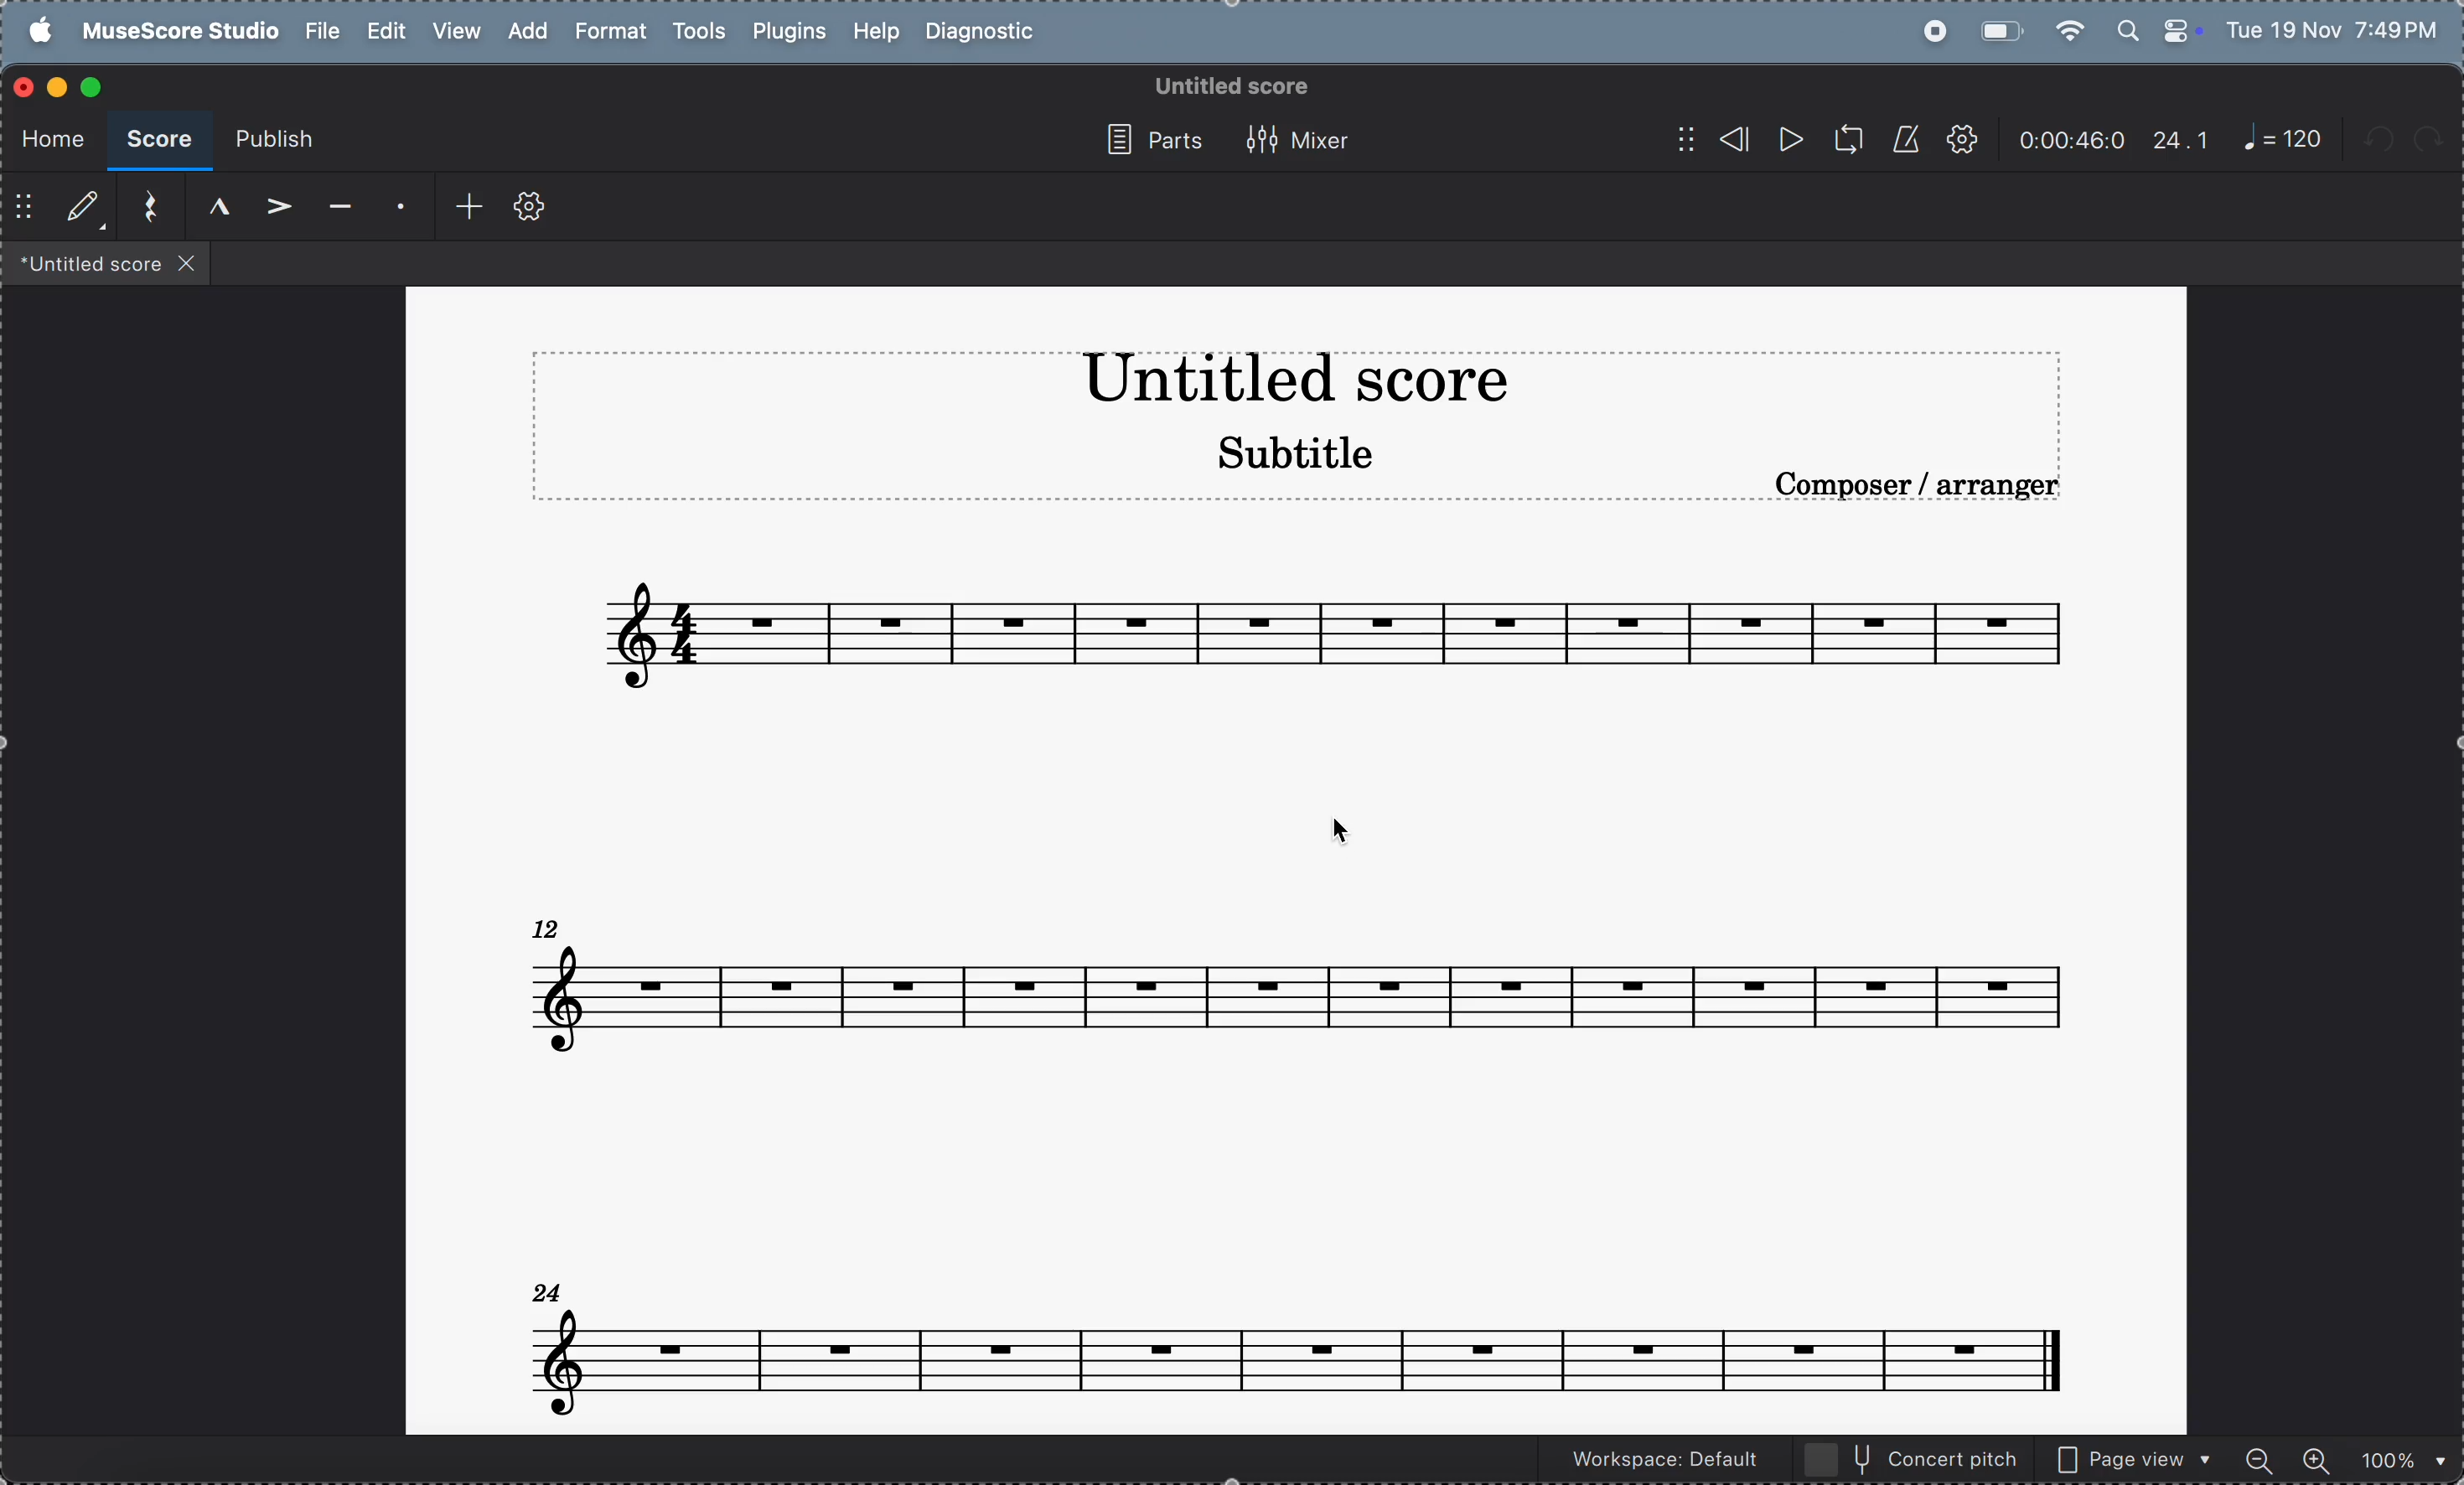 Image resolution: width=2464 pixels, height=1485 pixels. Describe the element at coordinates (2283, 140) in the screenshot. I see `note 120` at that location.